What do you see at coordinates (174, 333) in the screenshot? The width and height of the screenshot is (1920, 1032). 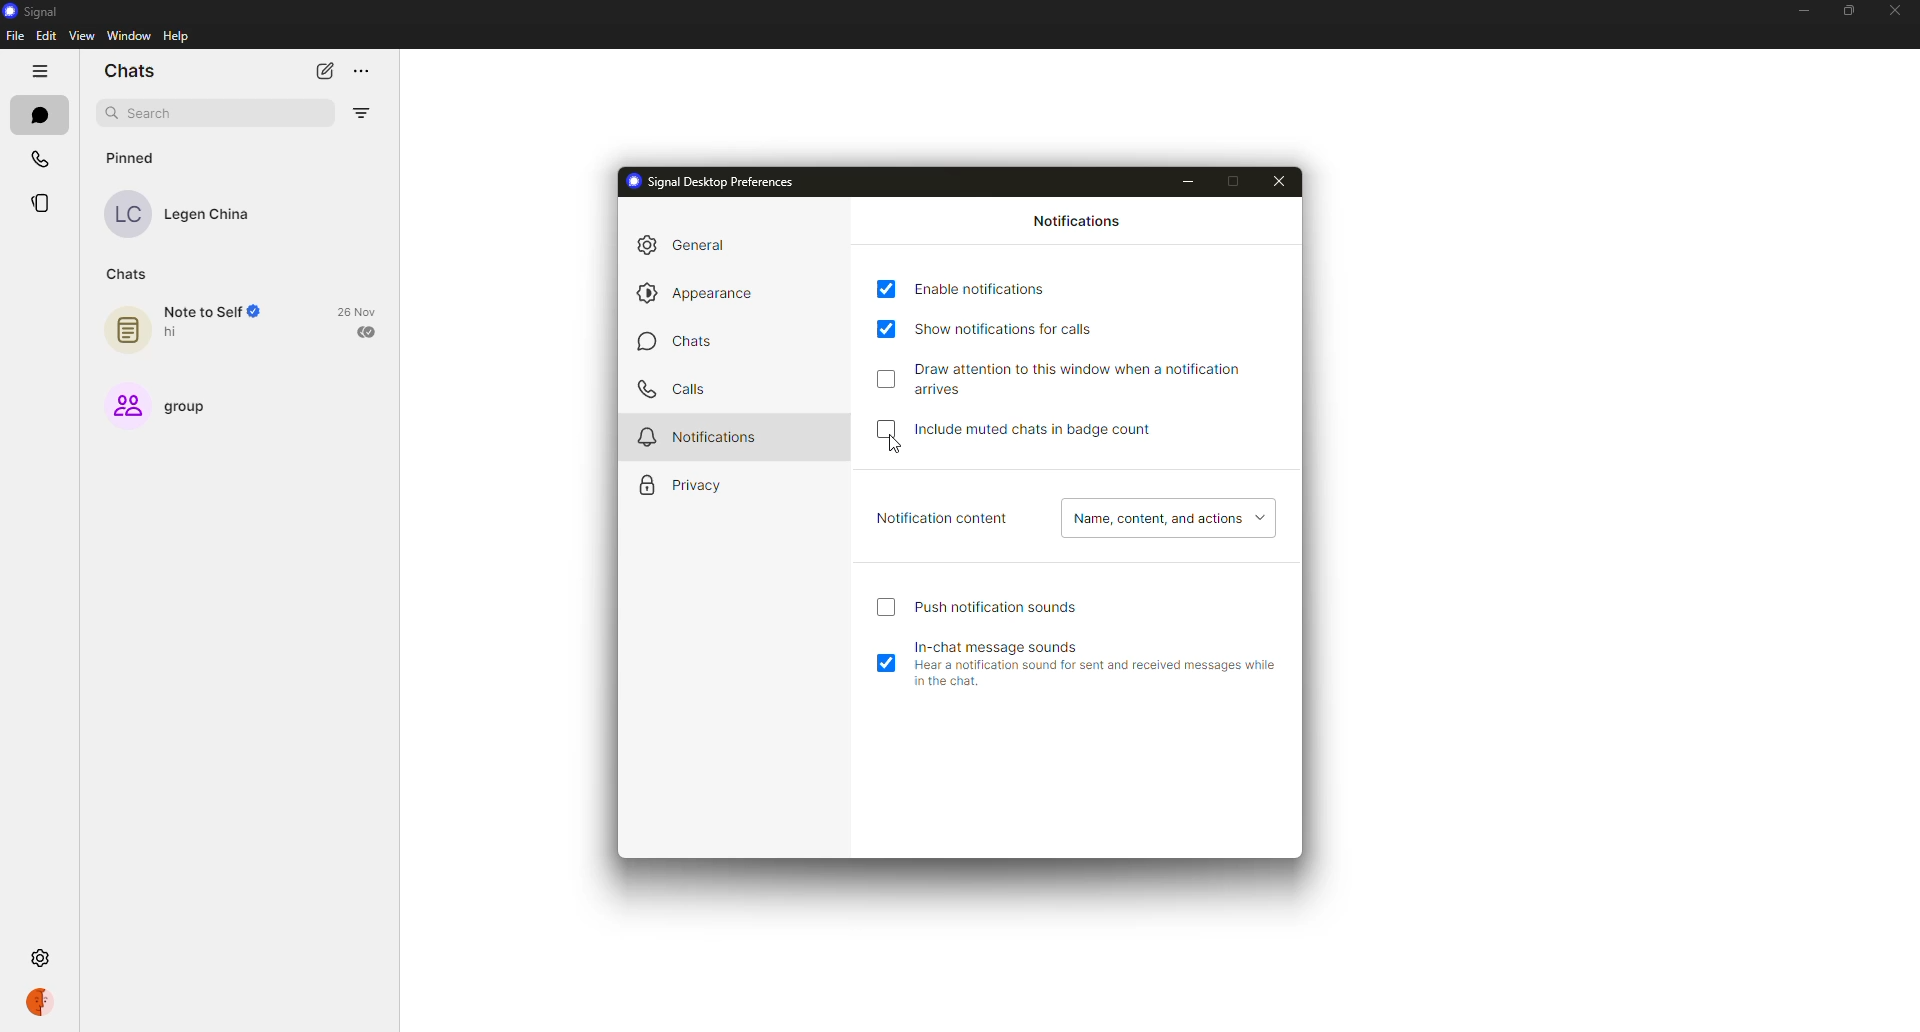 I see `hi` at bounding box center [174, 333].